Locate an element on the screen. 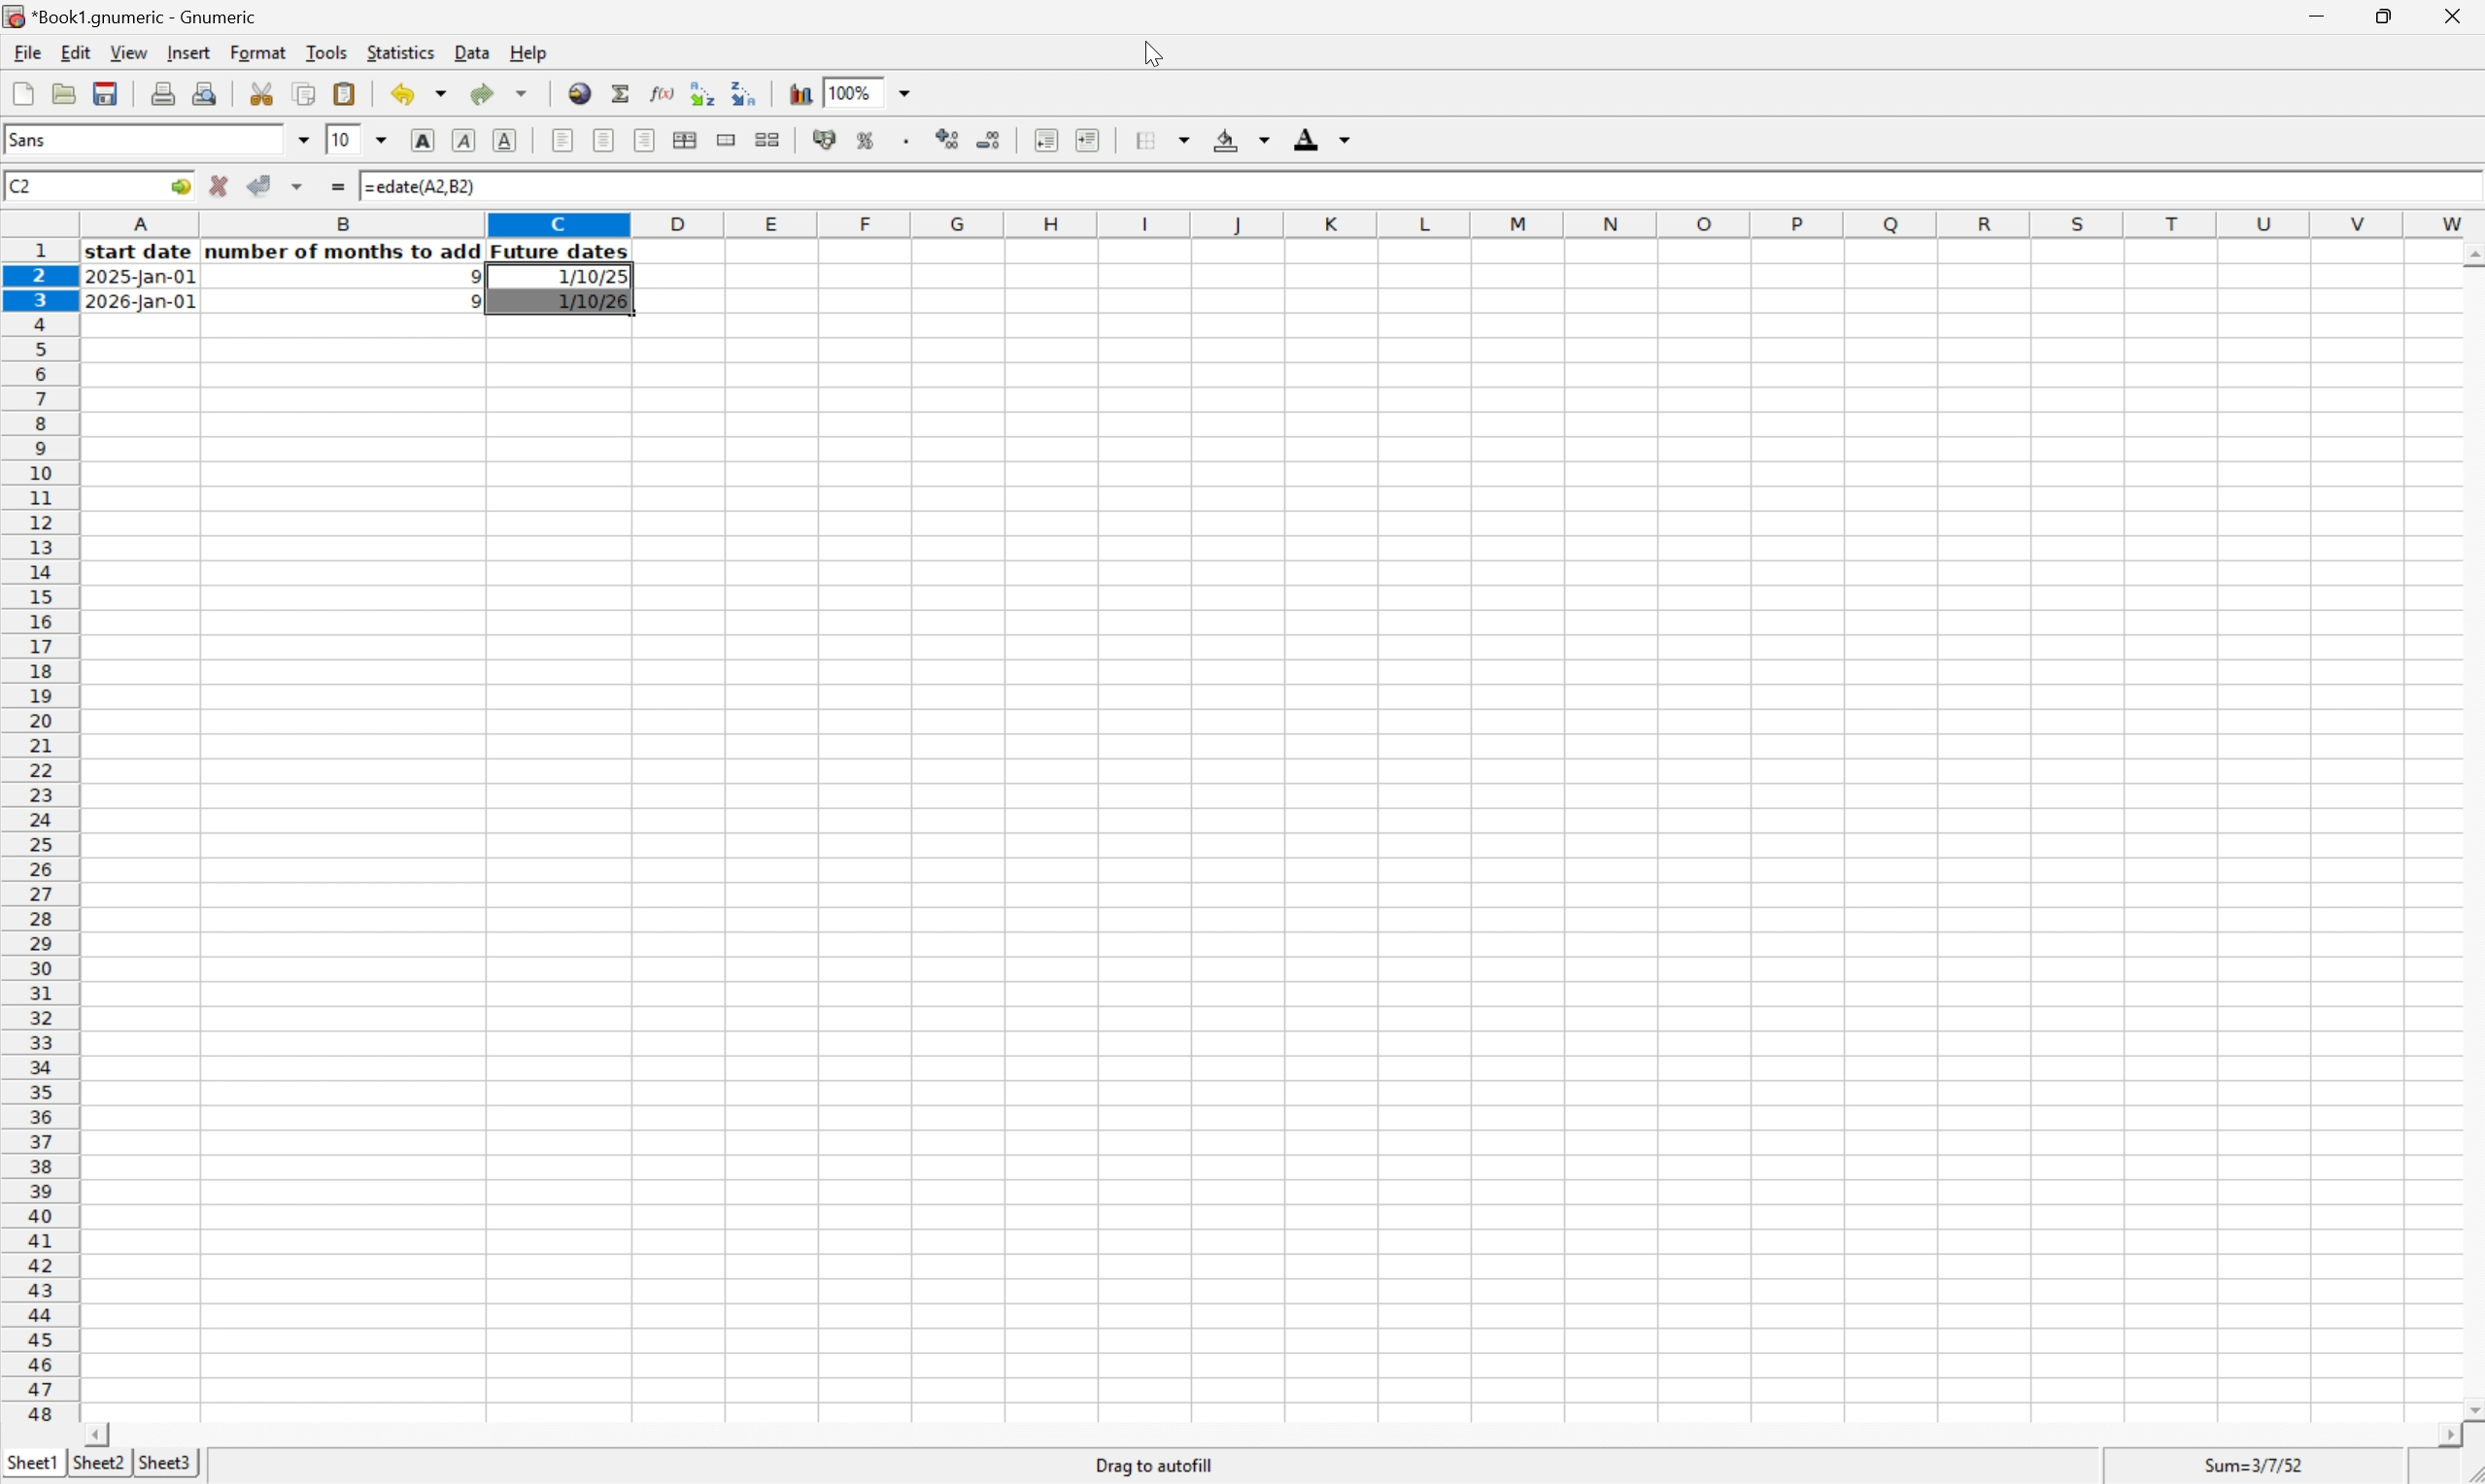 Image resolution: width=2485 pixels, height=1484 pixels. Borders is located at coordinates (1159, 140).